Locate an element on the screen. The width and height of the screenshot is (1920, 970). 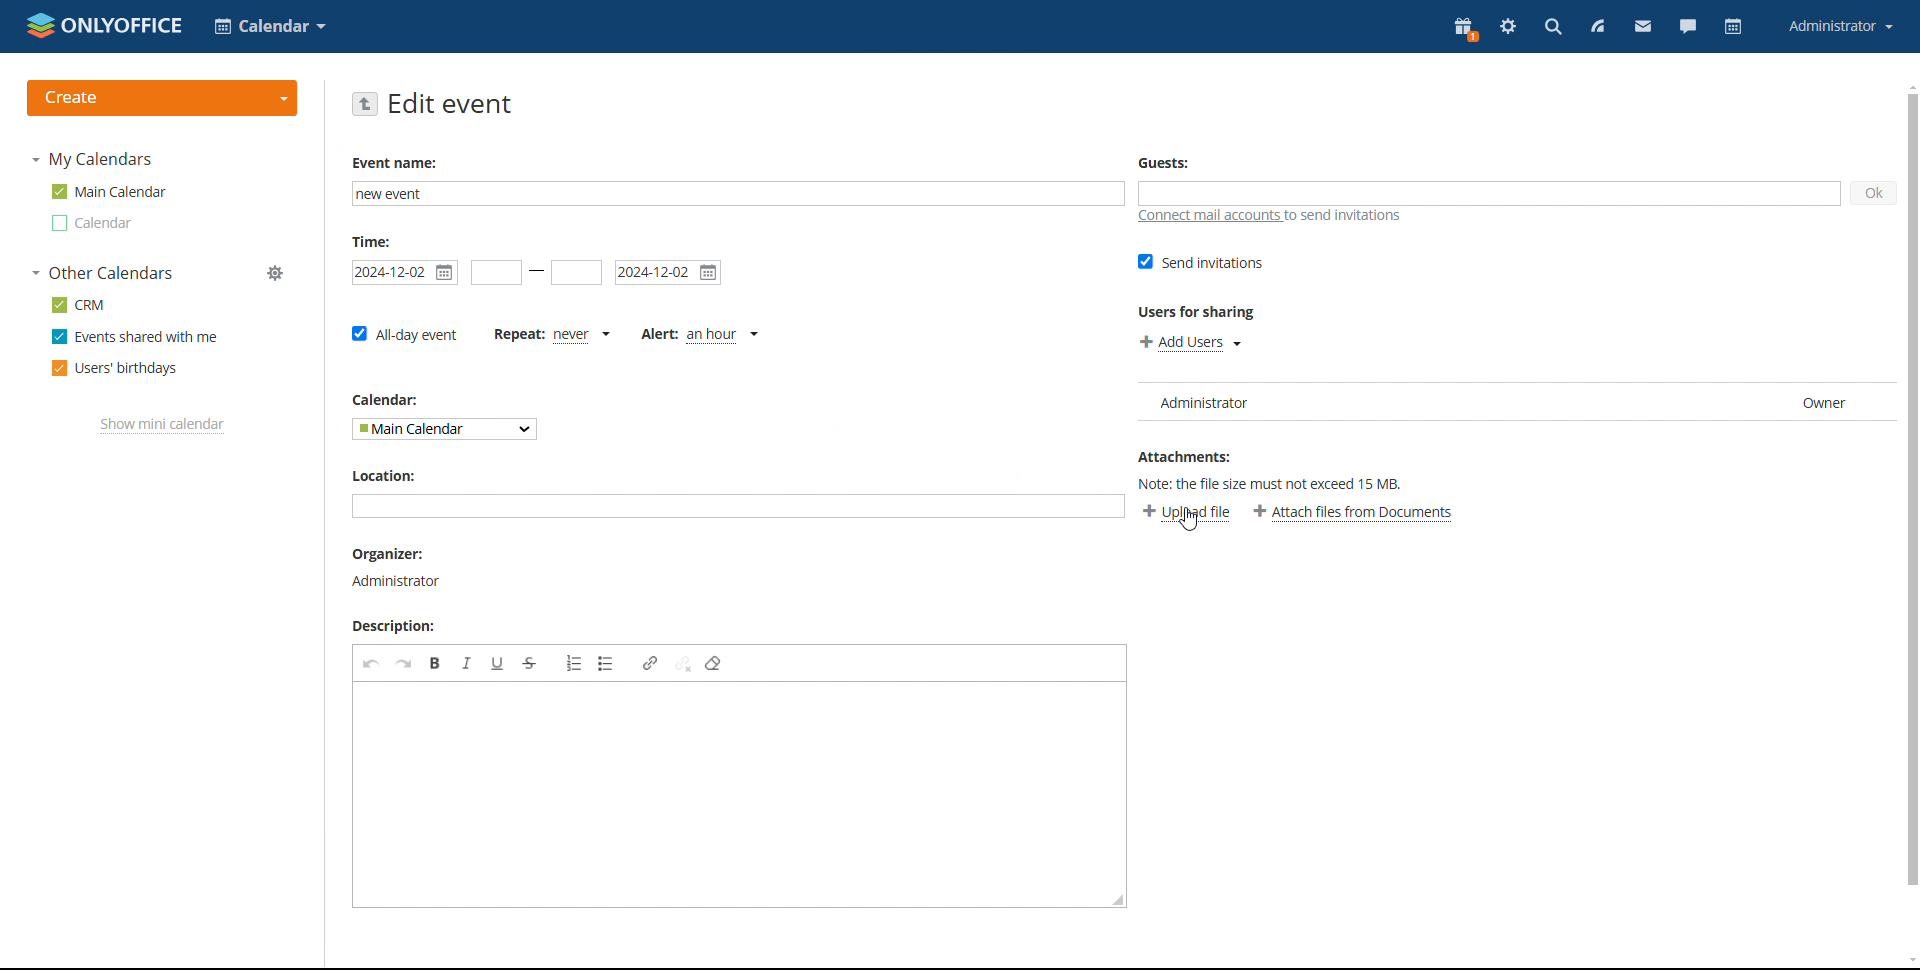
start date is located at coordinates (497, 272).